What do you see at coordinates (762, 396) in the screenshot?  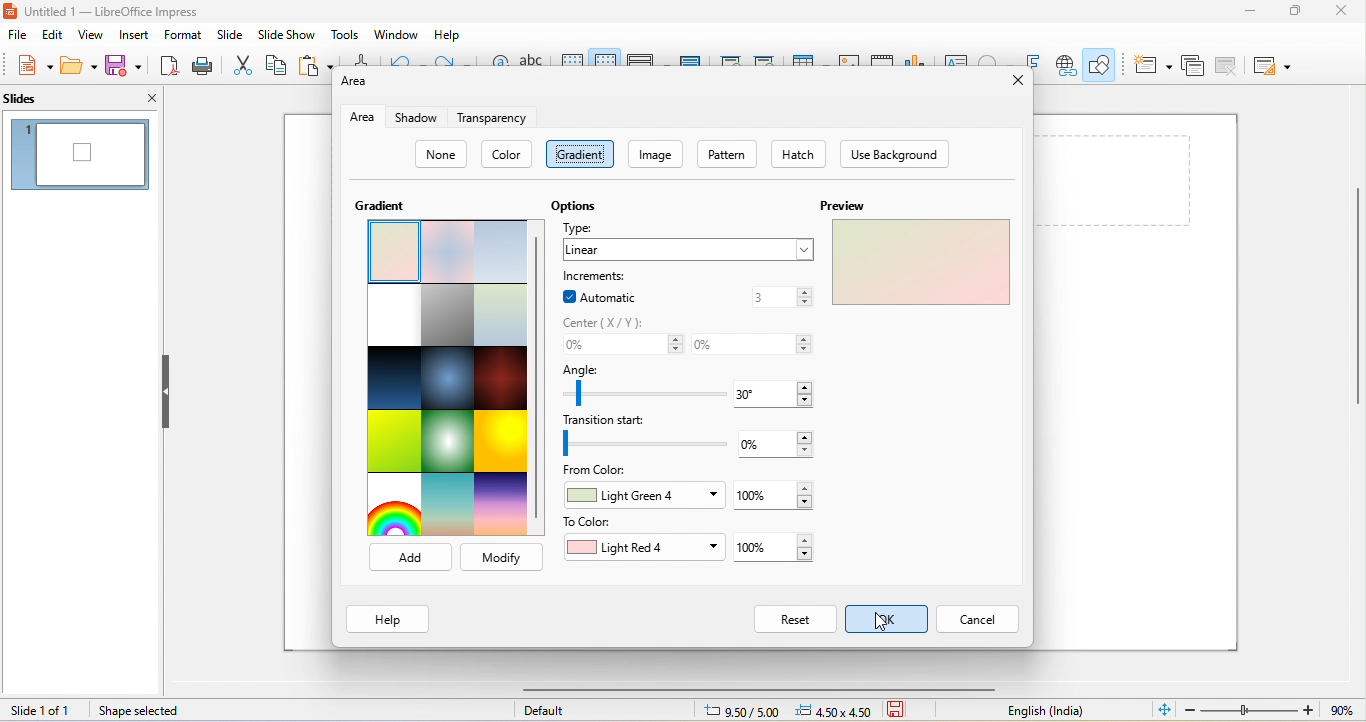 I see `select angle` at bounding box center [762, 396].